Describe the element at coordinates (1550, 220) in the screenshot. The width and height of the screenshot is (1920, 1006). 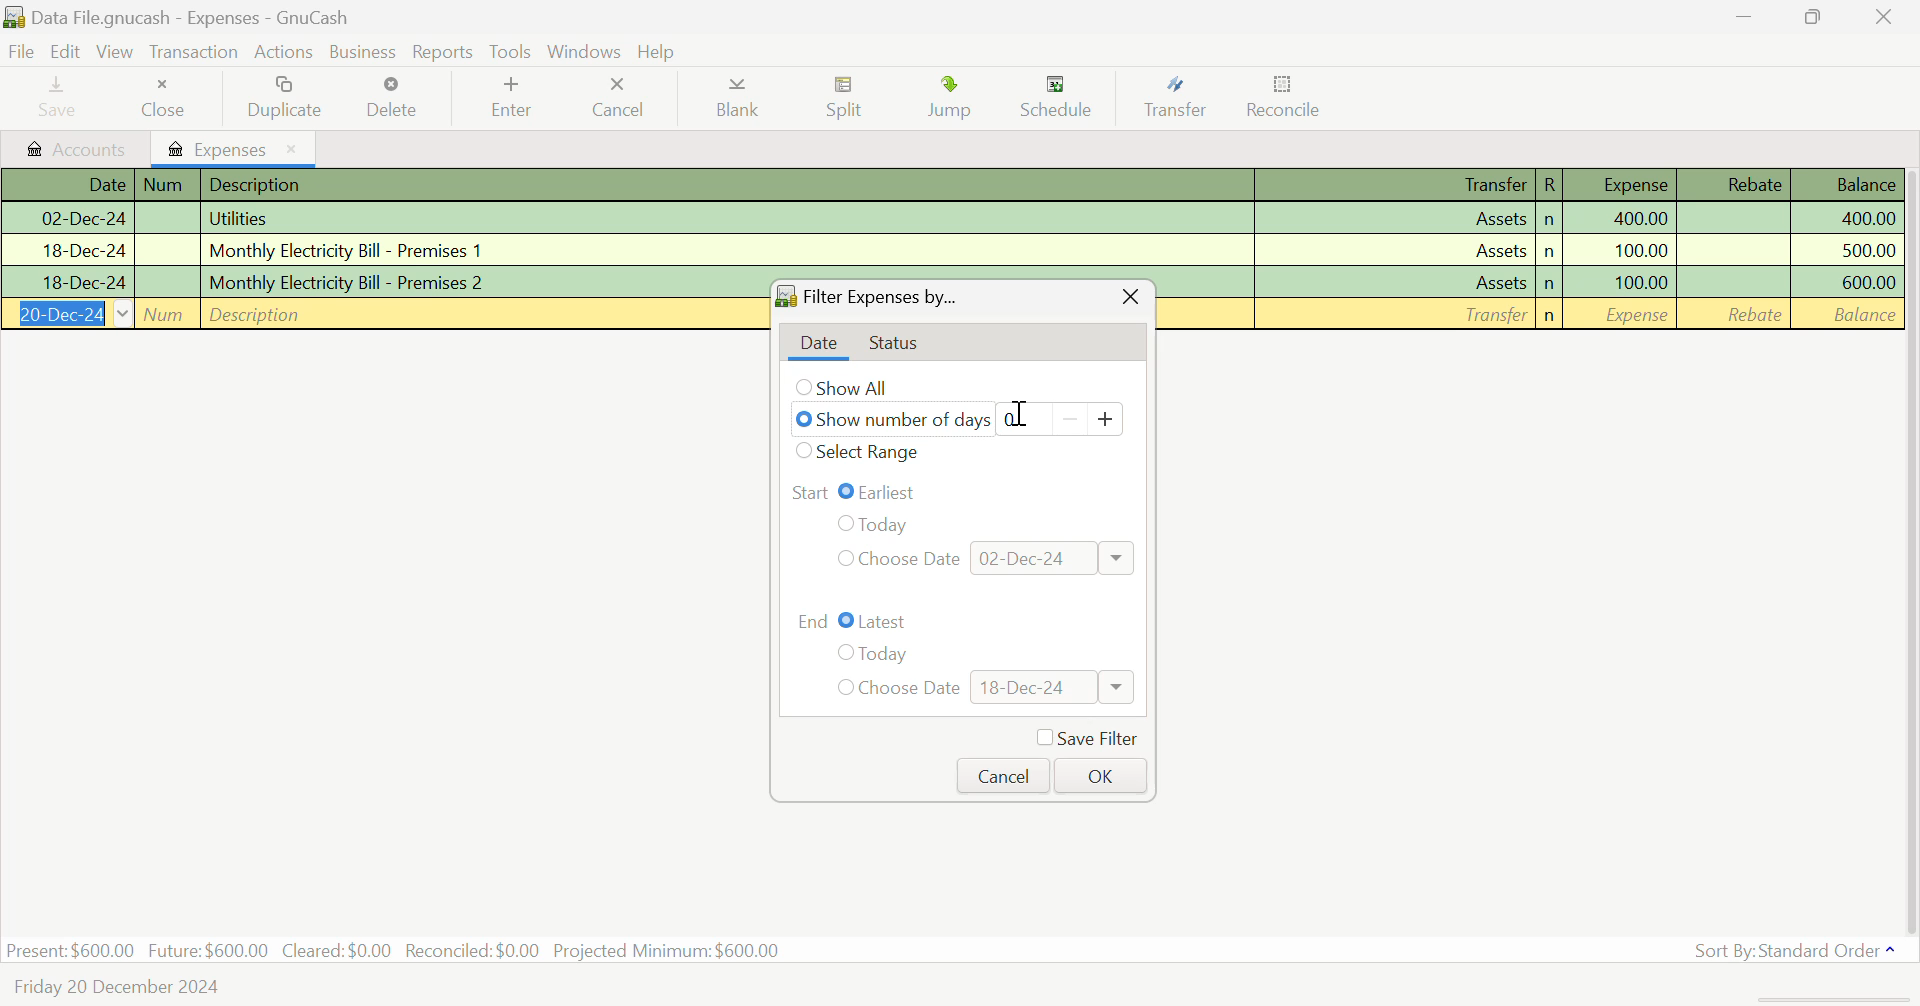
I see `n` at that location.